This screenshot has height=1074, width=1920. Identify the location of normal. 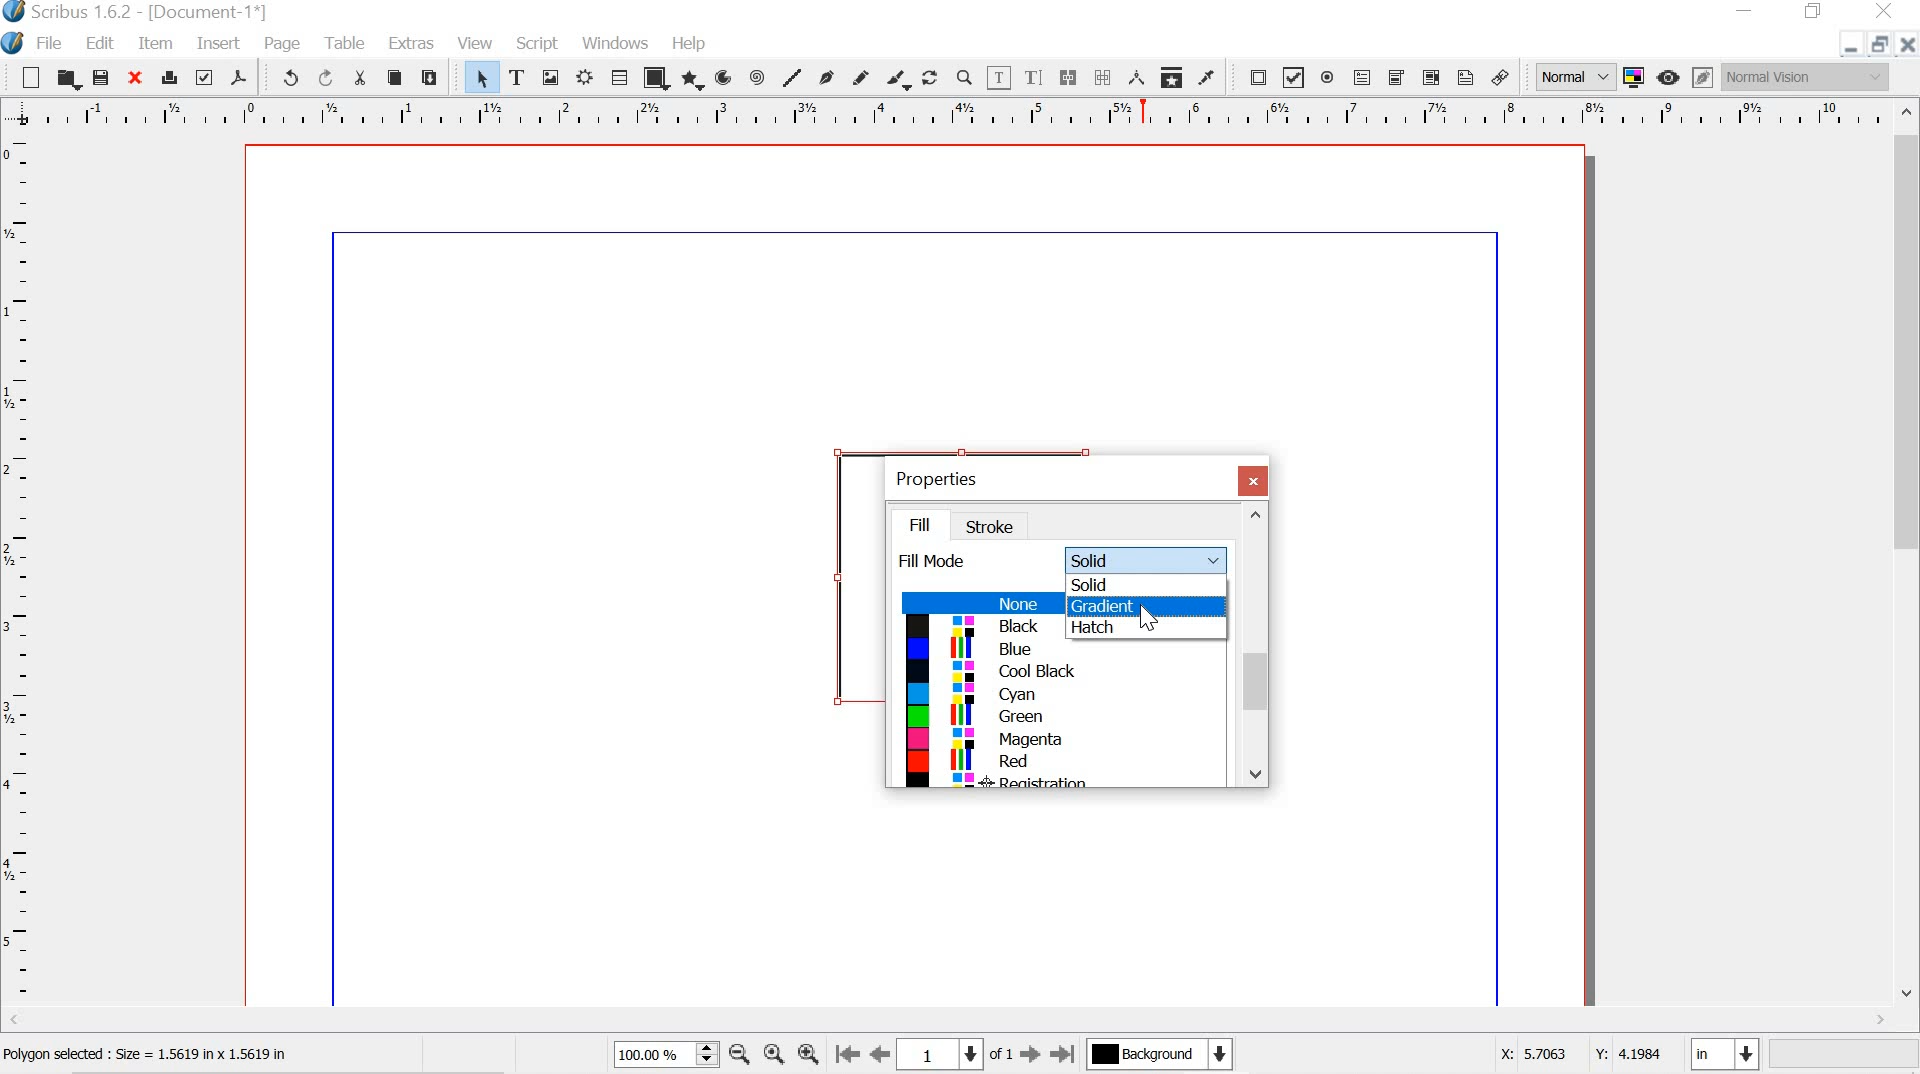
(1574, 76).